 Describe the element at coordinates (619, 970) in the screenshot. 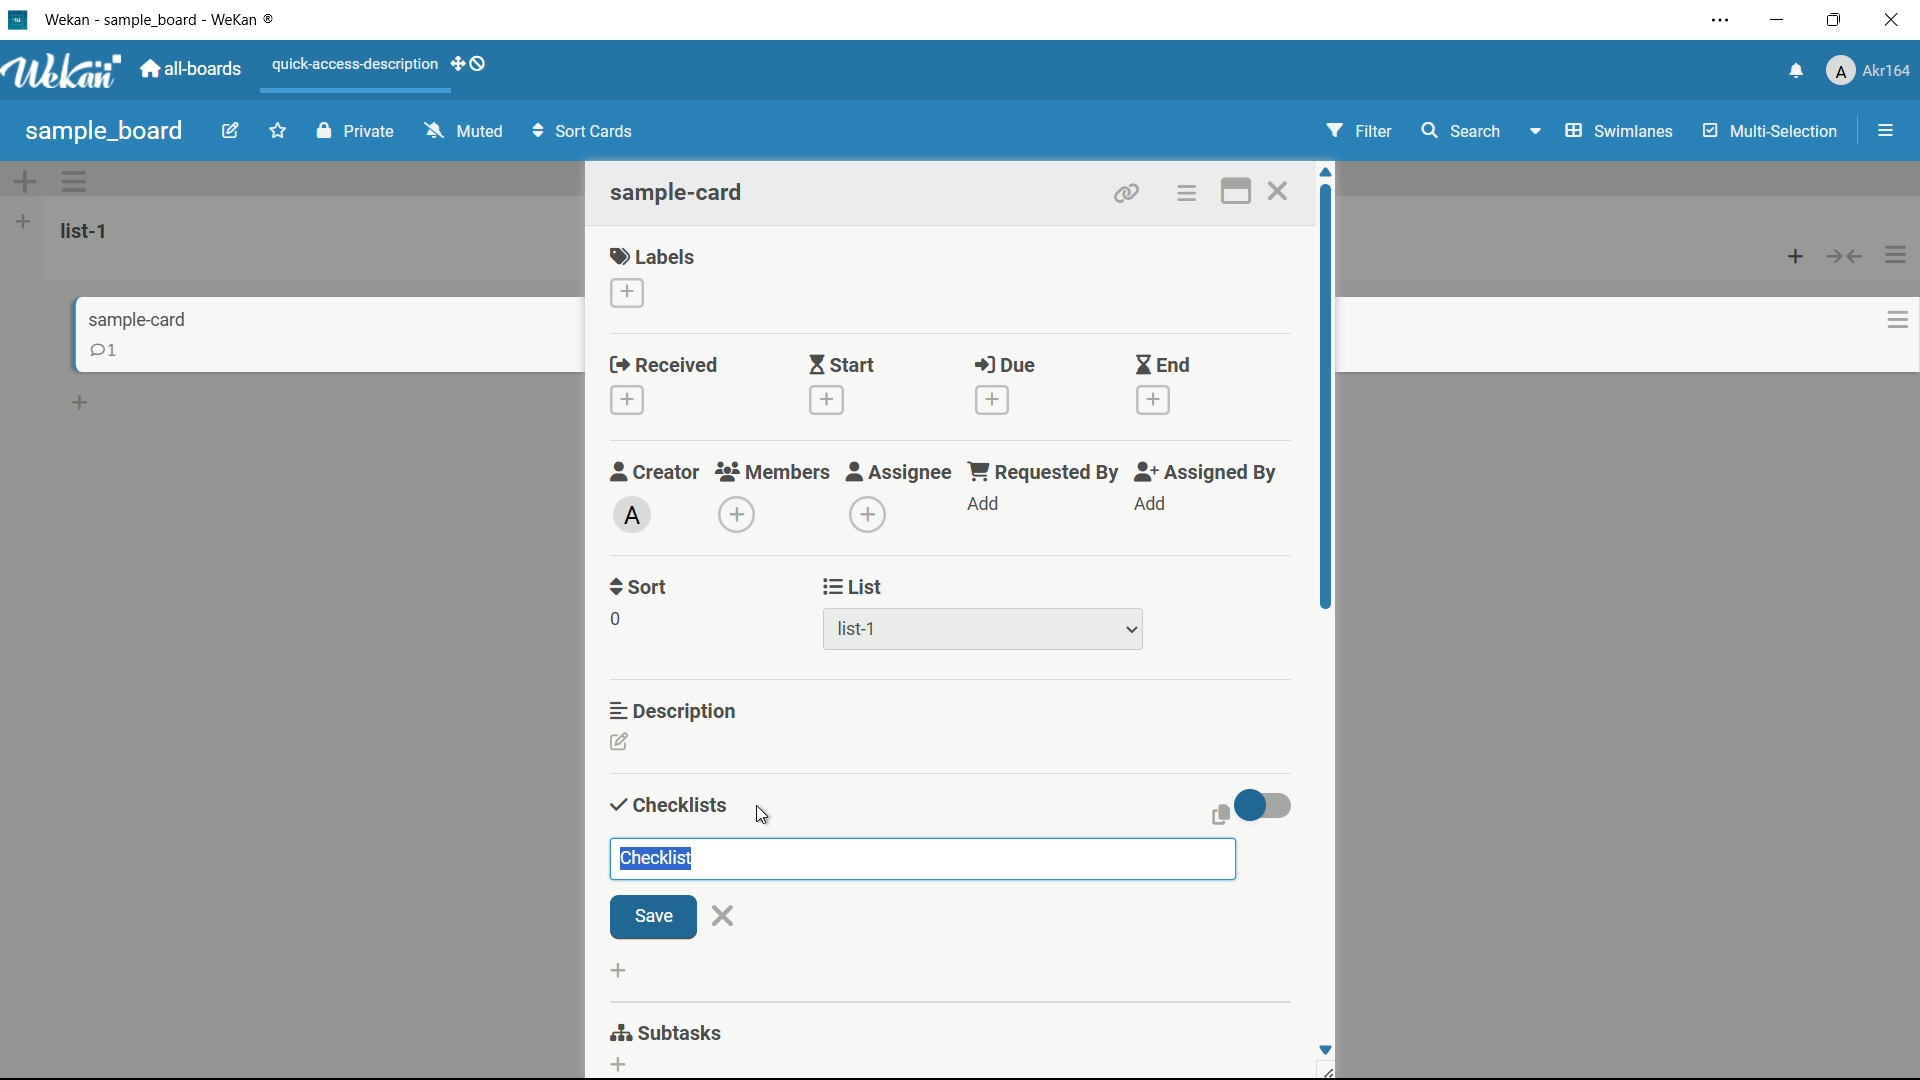

I see `add list` at that location.